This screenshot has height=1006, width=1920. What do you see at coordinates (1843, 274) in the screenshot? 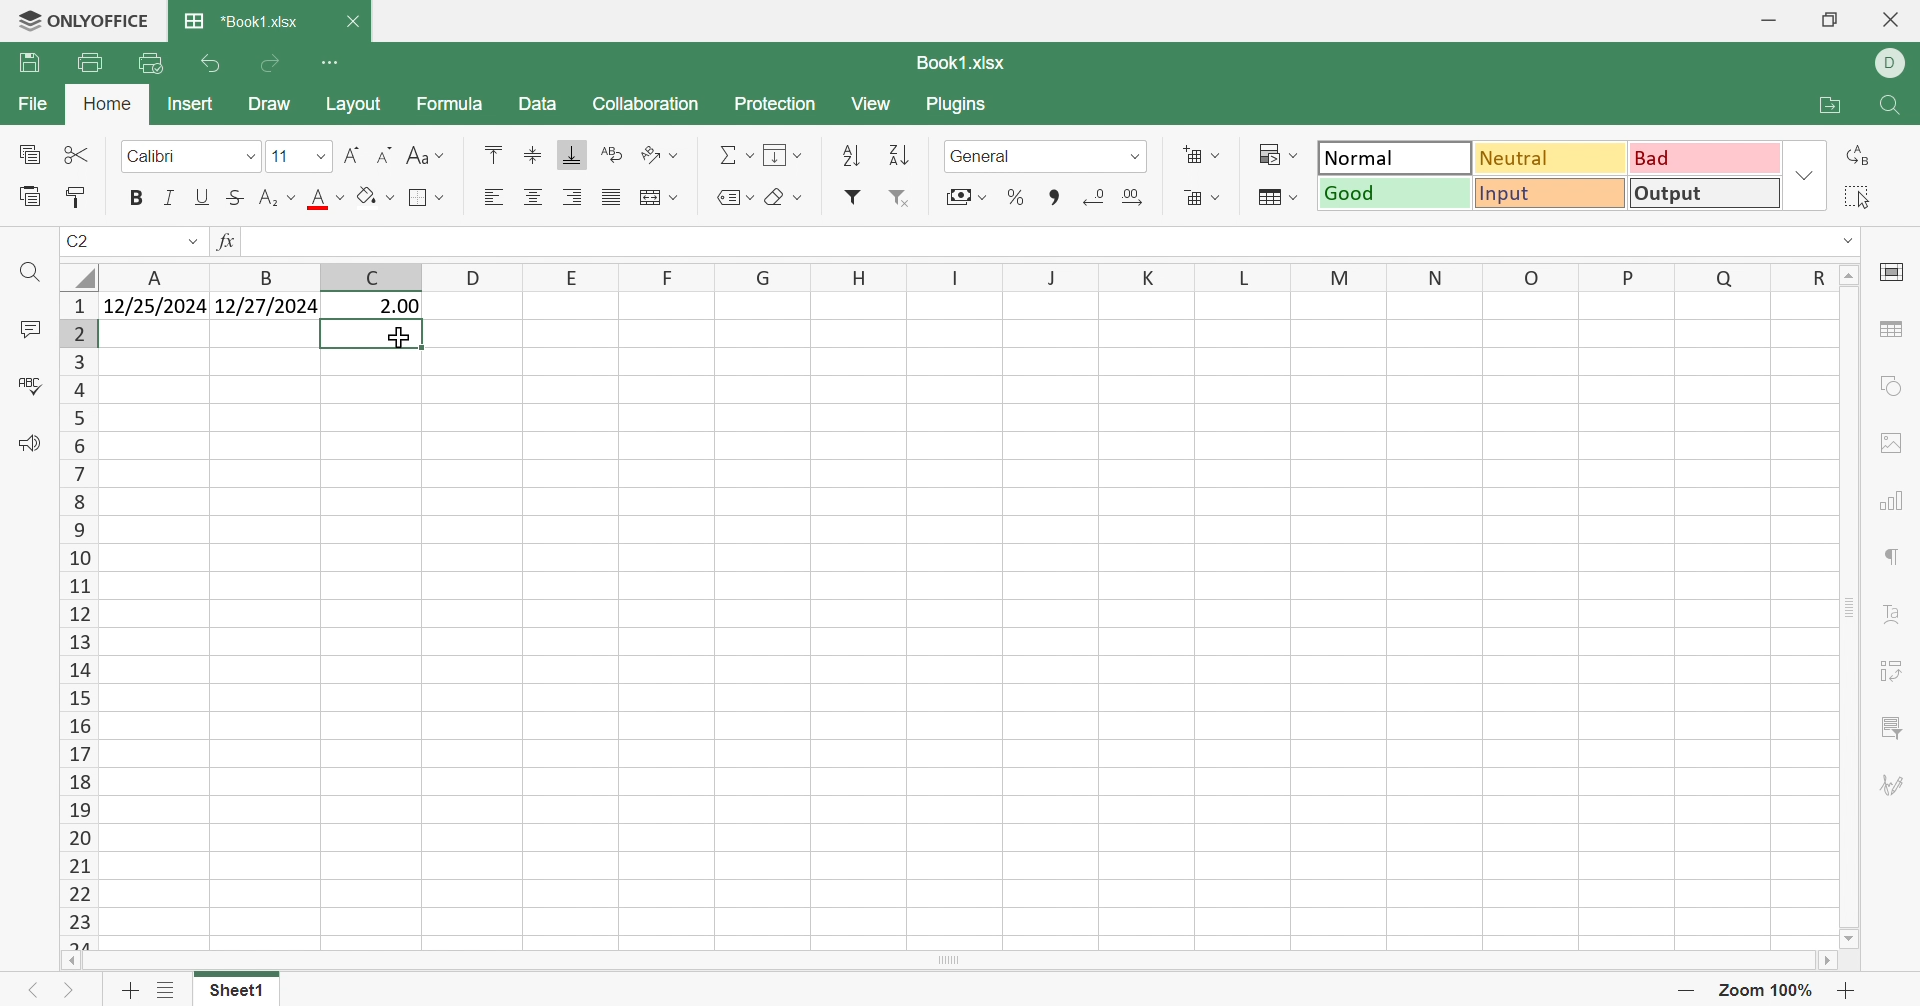
I see `Scroll Up` at bounding box center [1843, 274].